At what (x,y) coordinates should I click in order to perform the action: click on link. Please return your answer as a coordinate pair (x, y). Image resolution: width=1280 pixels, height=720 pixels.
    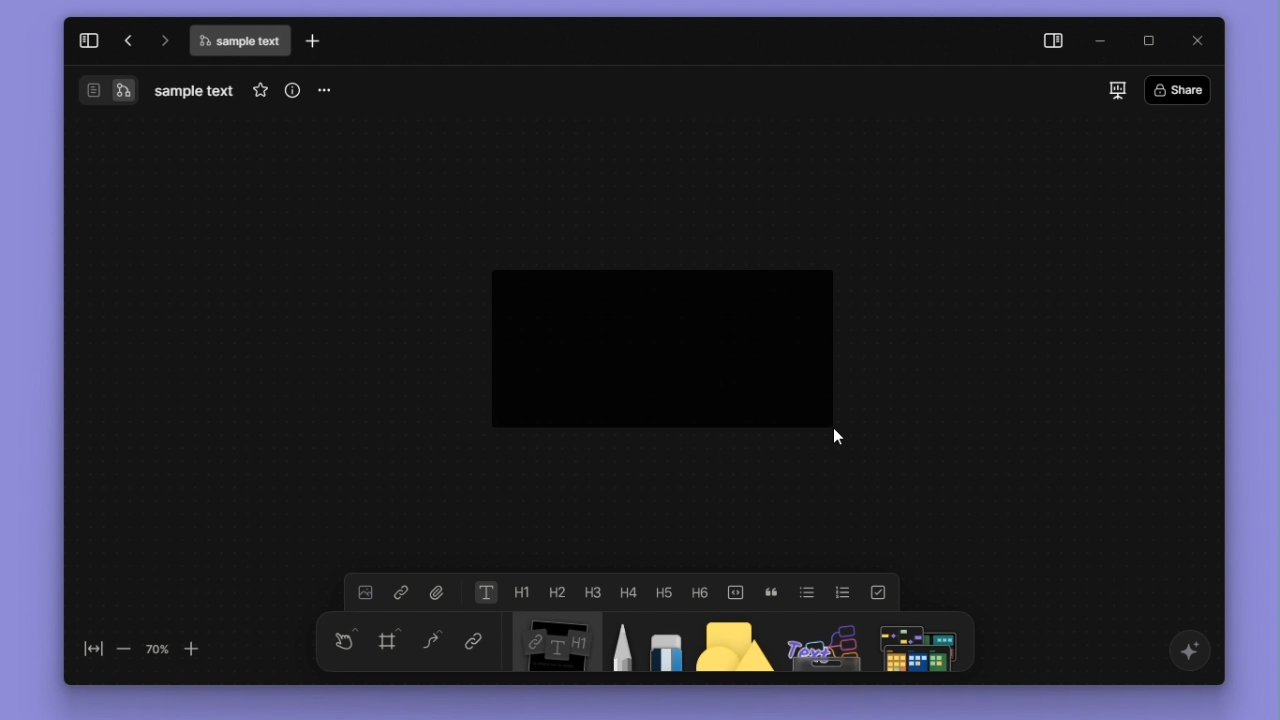
    Looking at the image, I should click on (470, 643).